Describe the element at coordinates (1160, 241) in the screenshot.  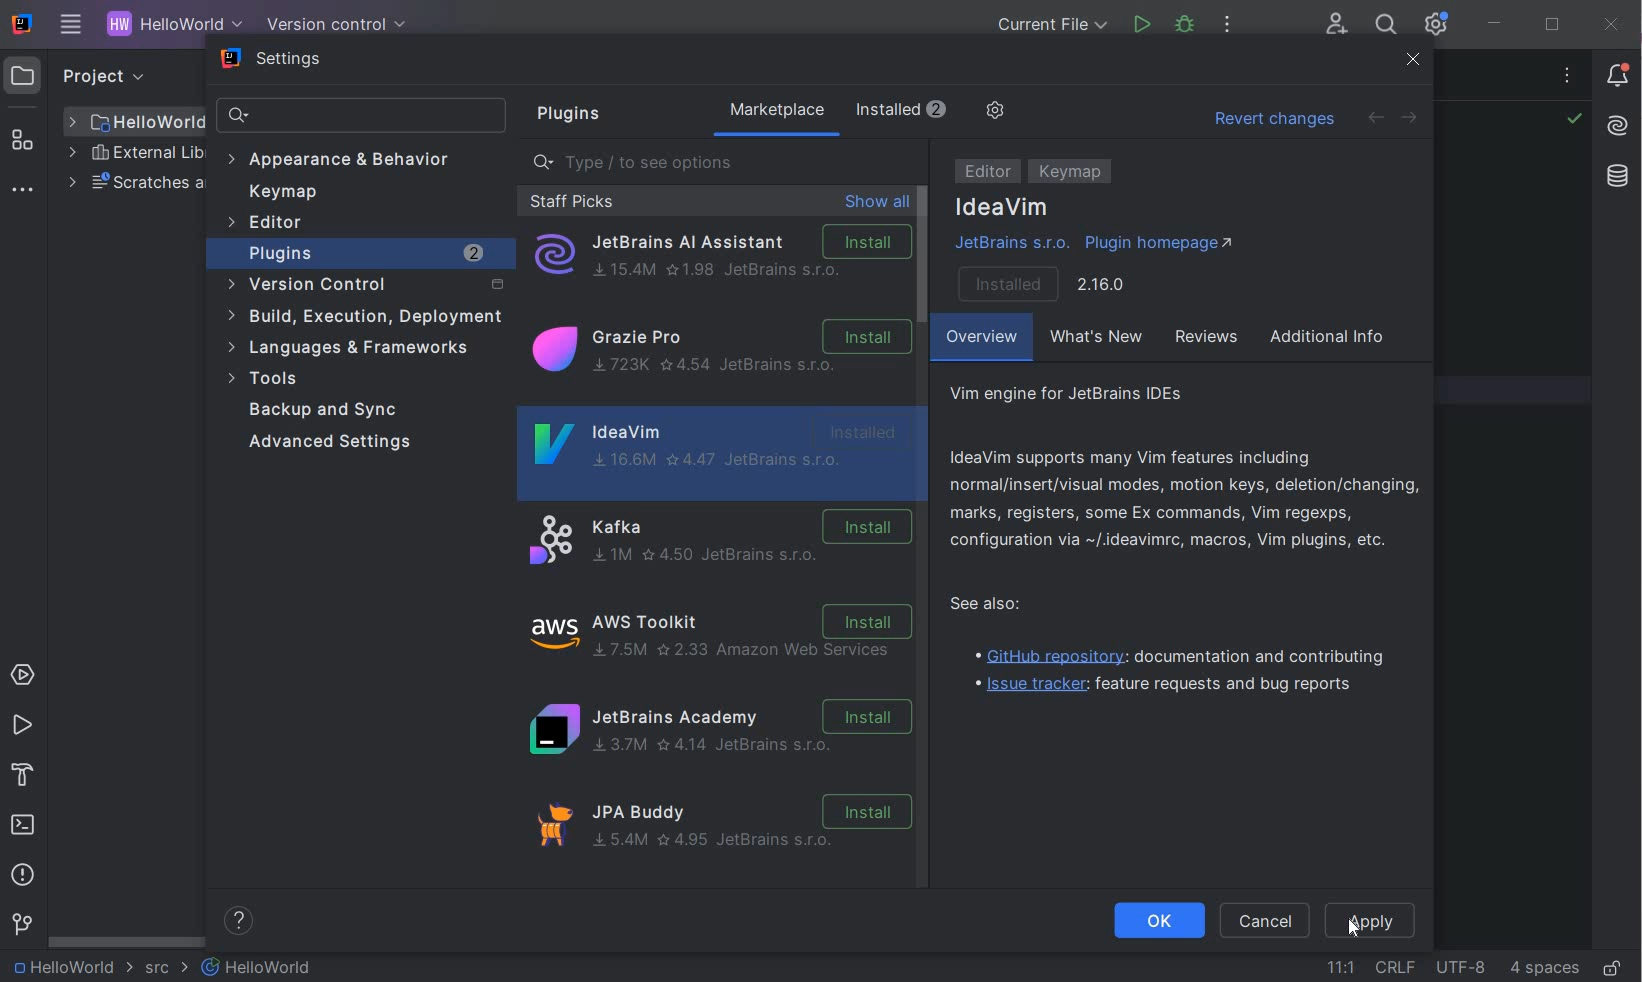
I see `Plugin homepage` at that location.